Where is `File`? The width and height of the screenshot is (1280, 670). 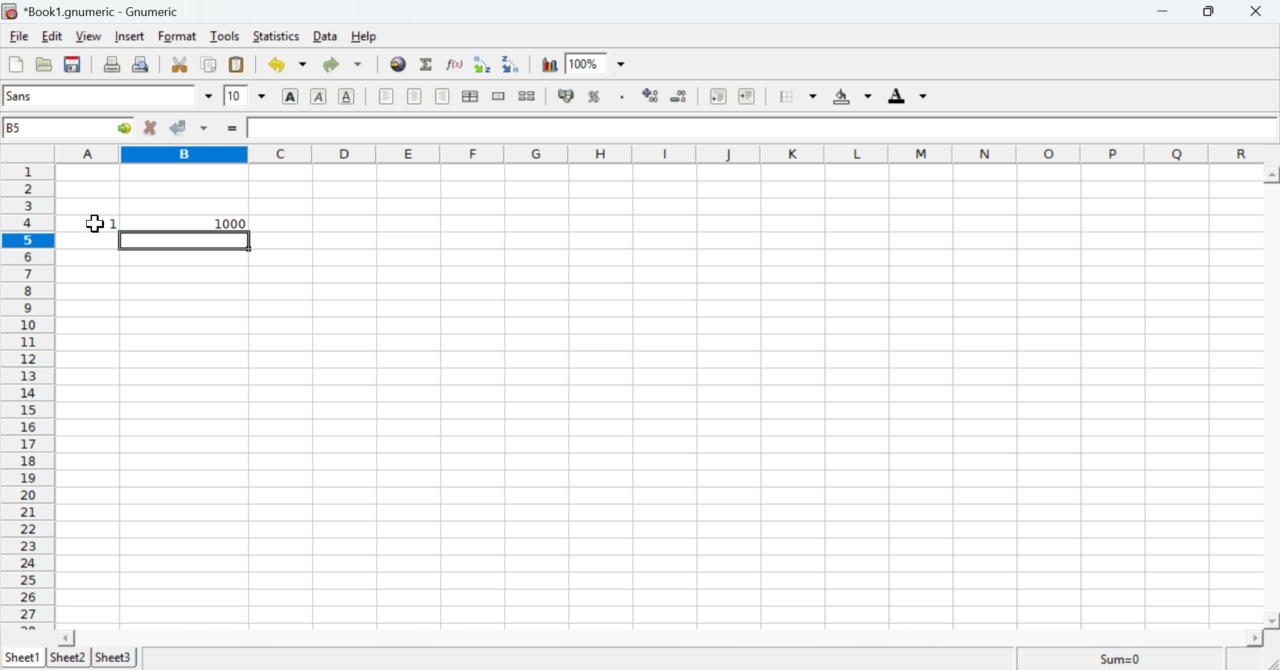
File is located at coordinates (19, 36).